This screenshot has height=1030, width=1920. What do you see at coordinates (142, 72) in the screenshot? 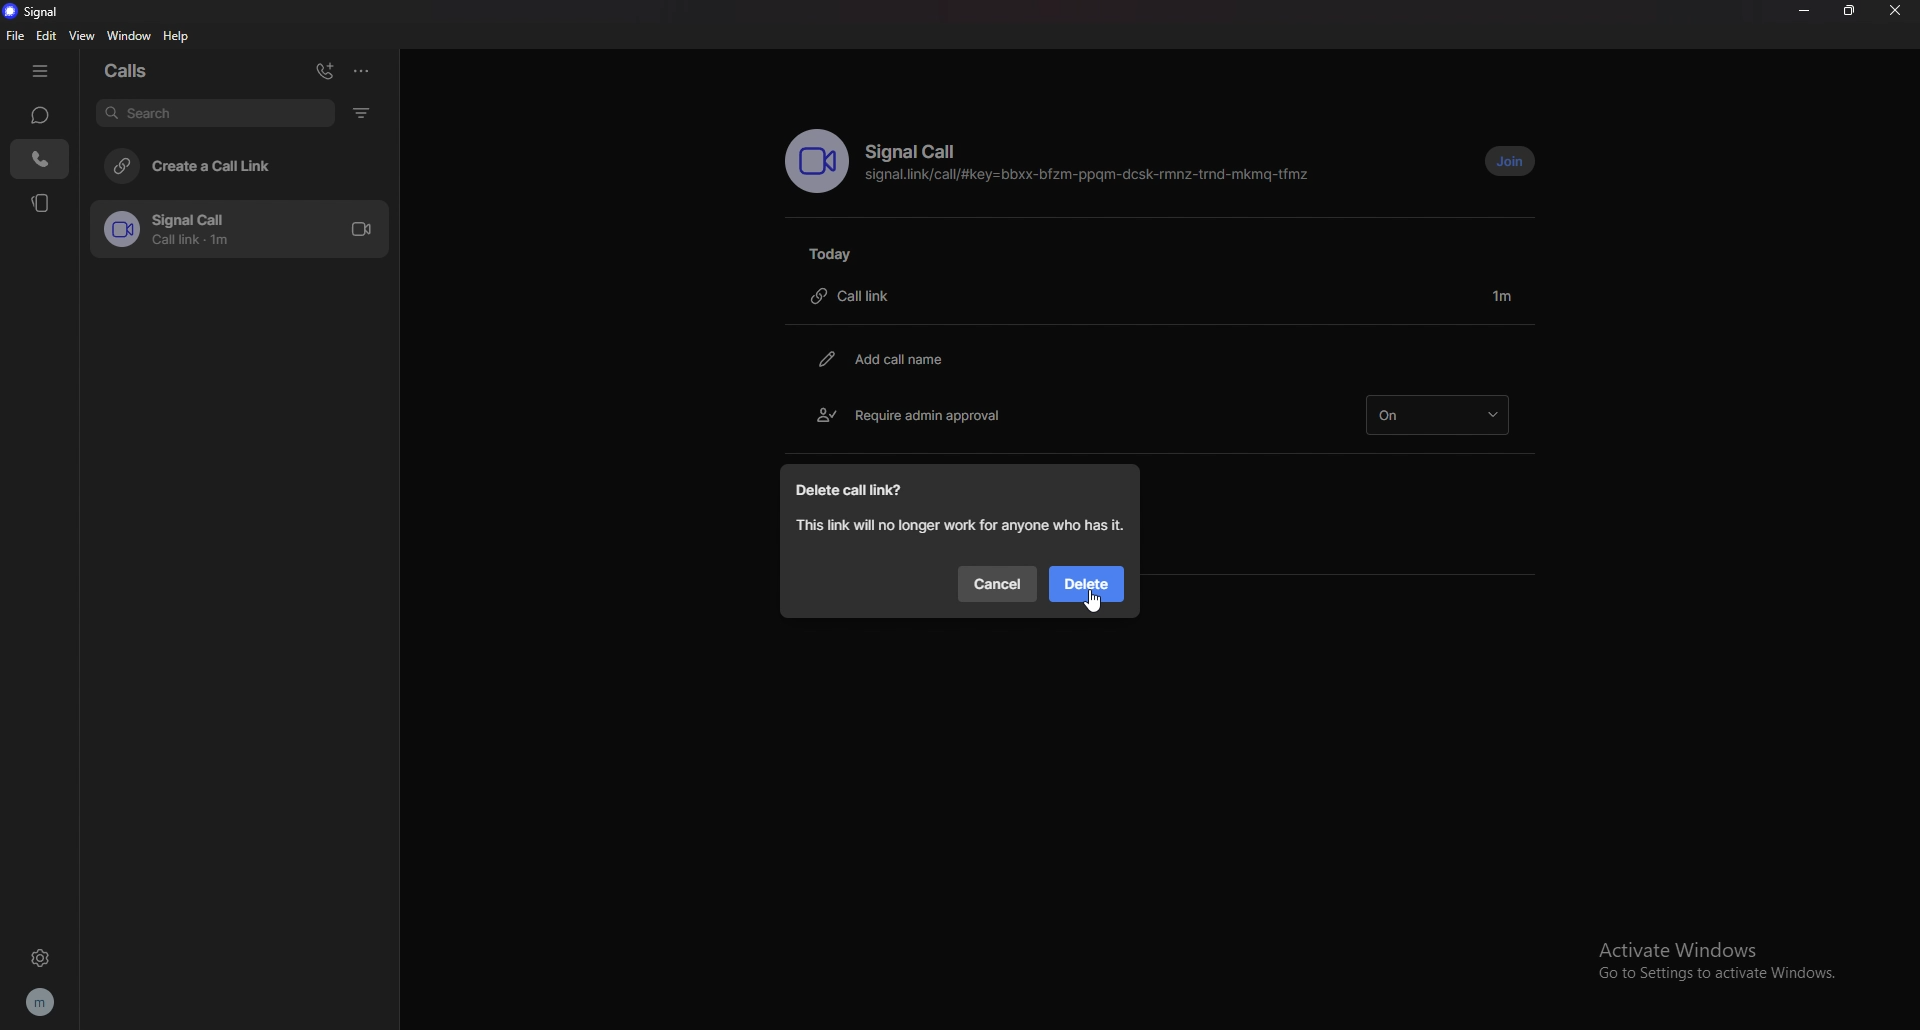
I see `calls` at bounding box center [142, 72].